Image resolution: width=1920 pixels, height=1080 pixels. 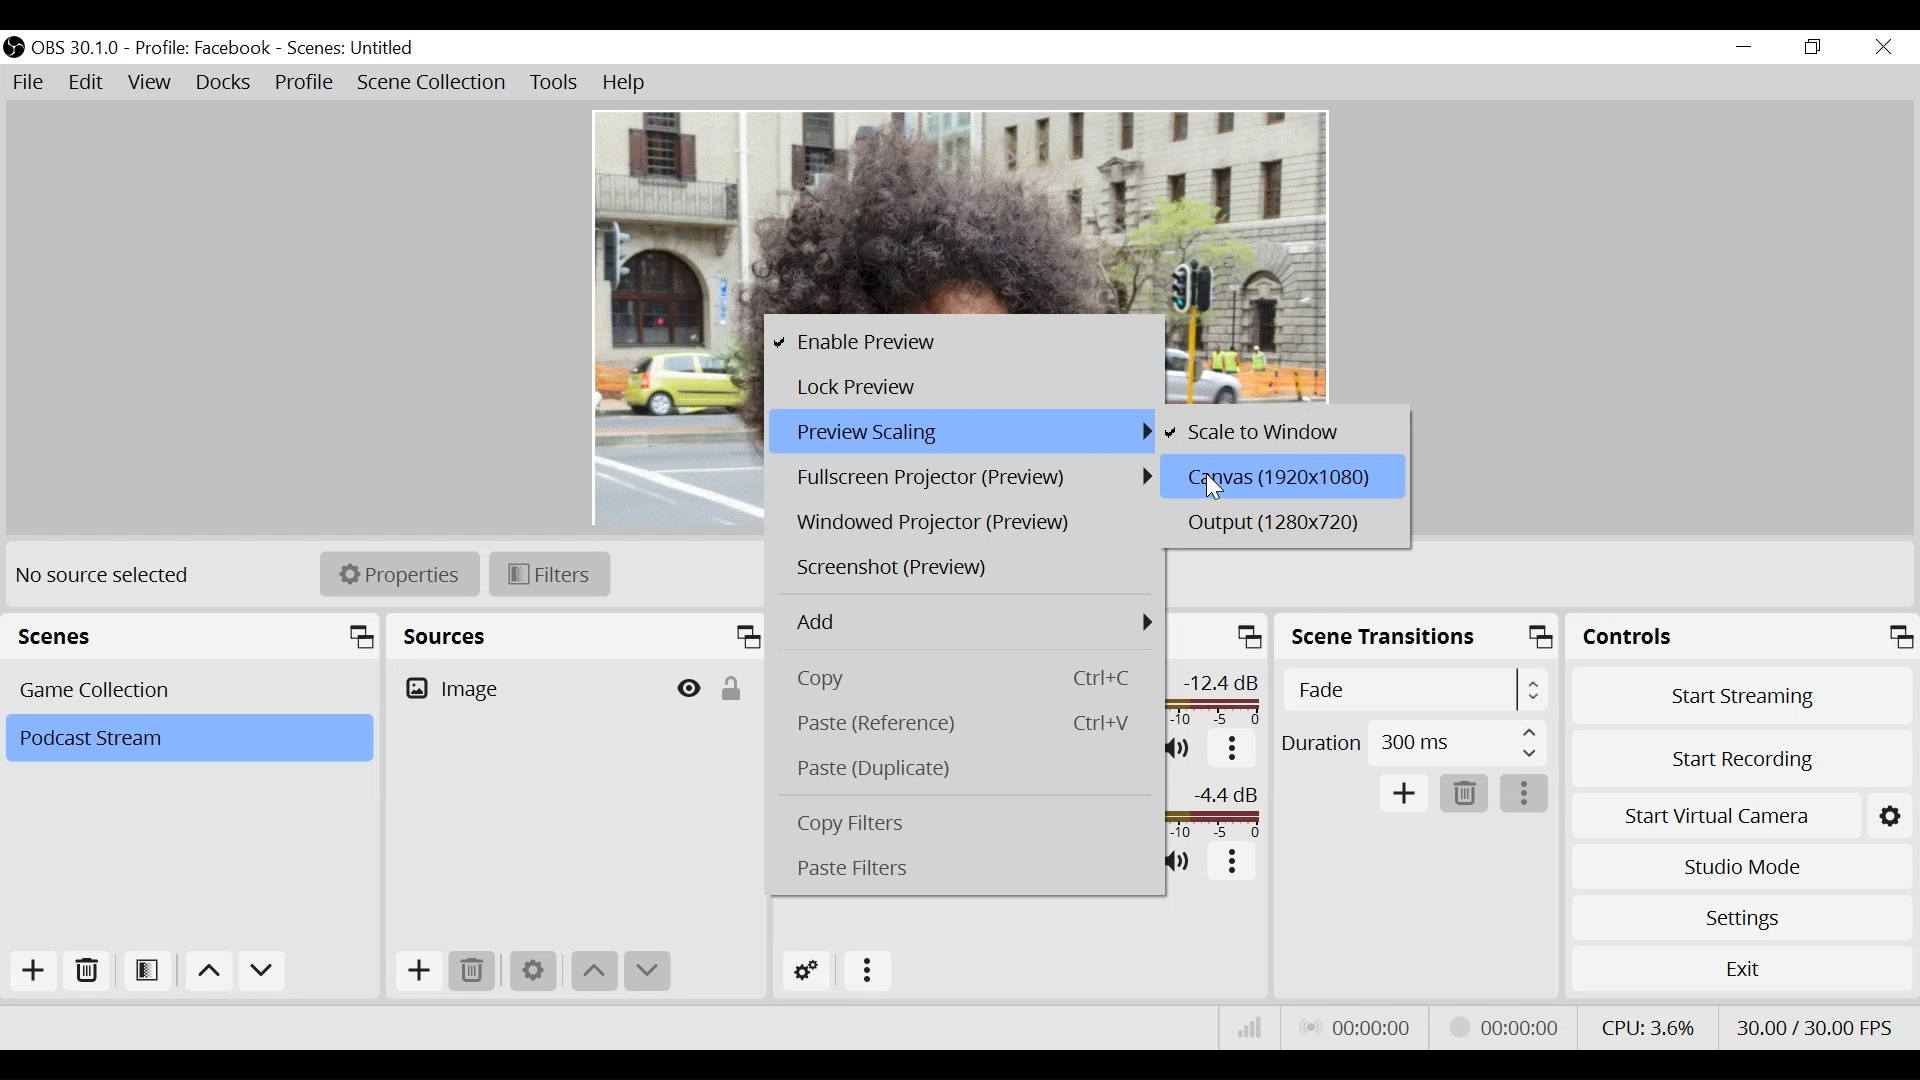 I want to click on Cursor, so click(x=1213, y=485).